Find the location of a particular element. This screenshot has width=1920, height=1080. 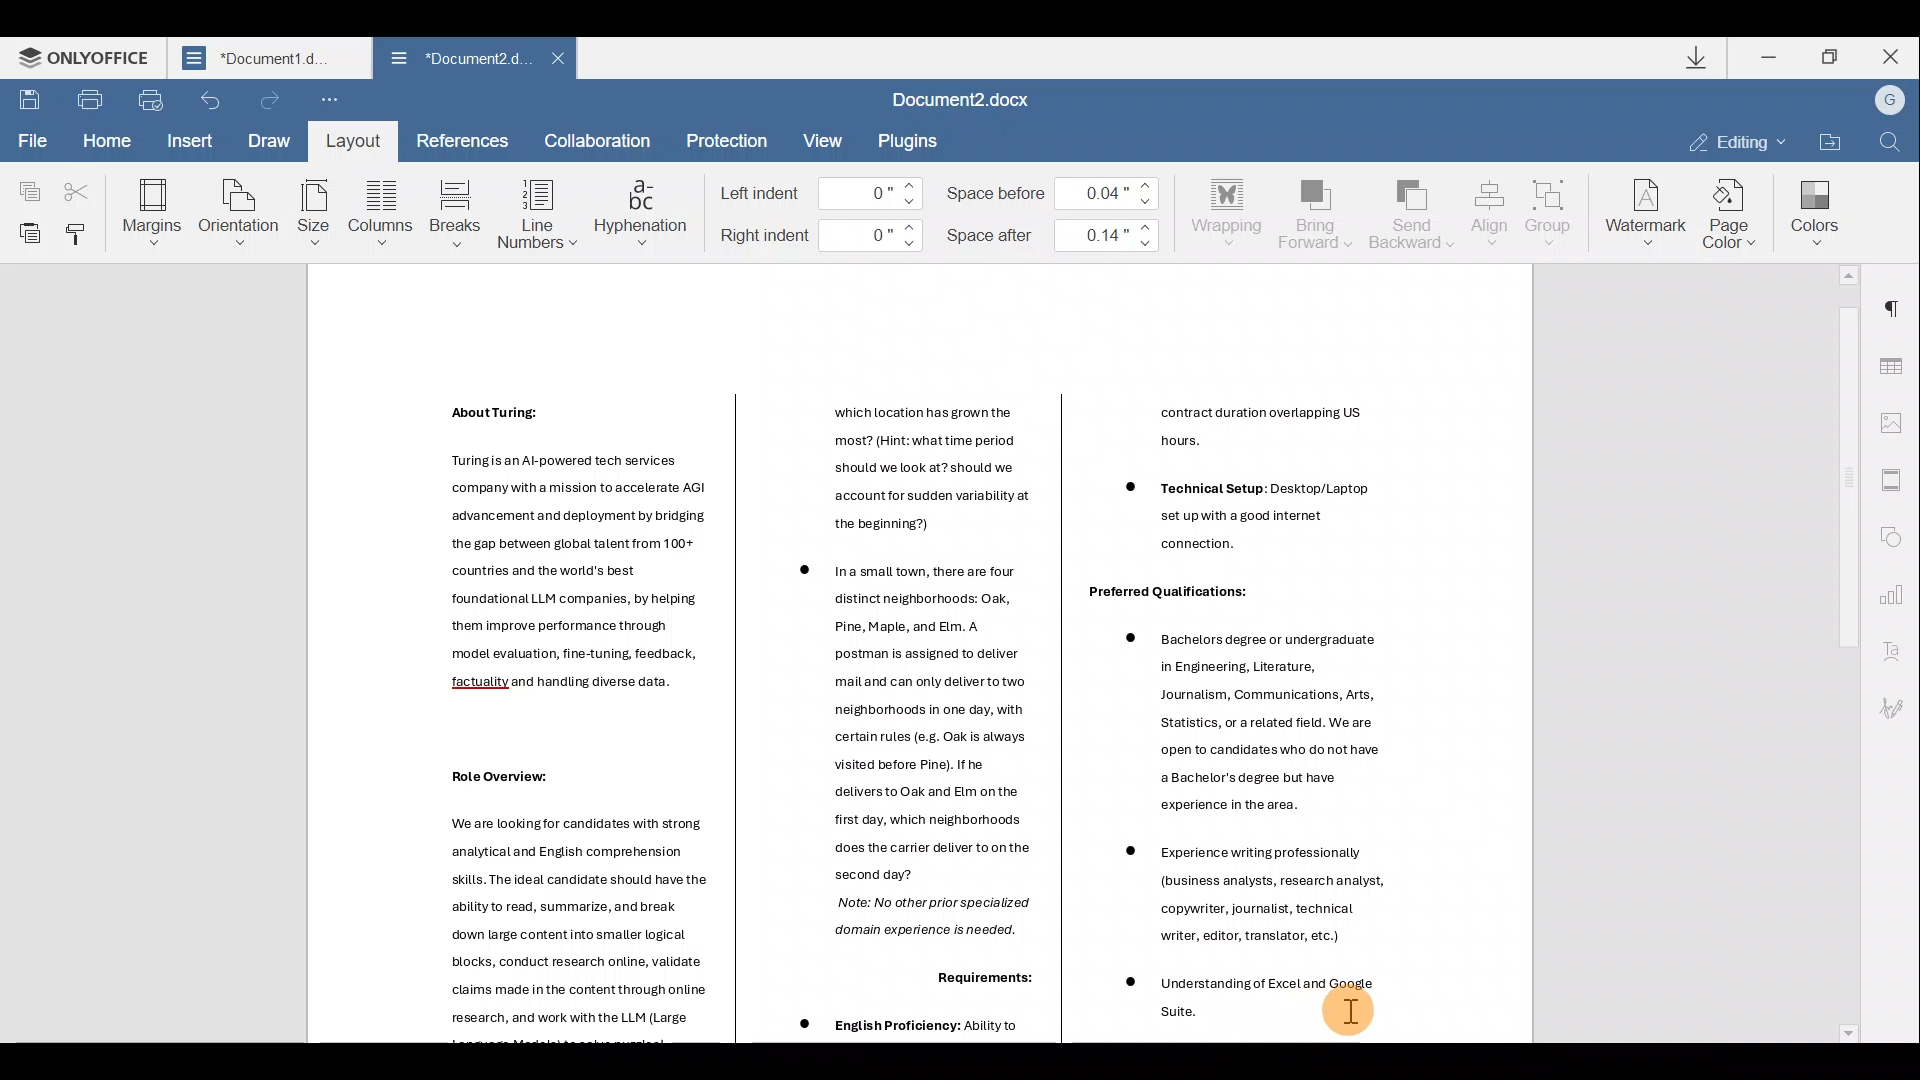

Send backward is located at coordinates (1409, 212).